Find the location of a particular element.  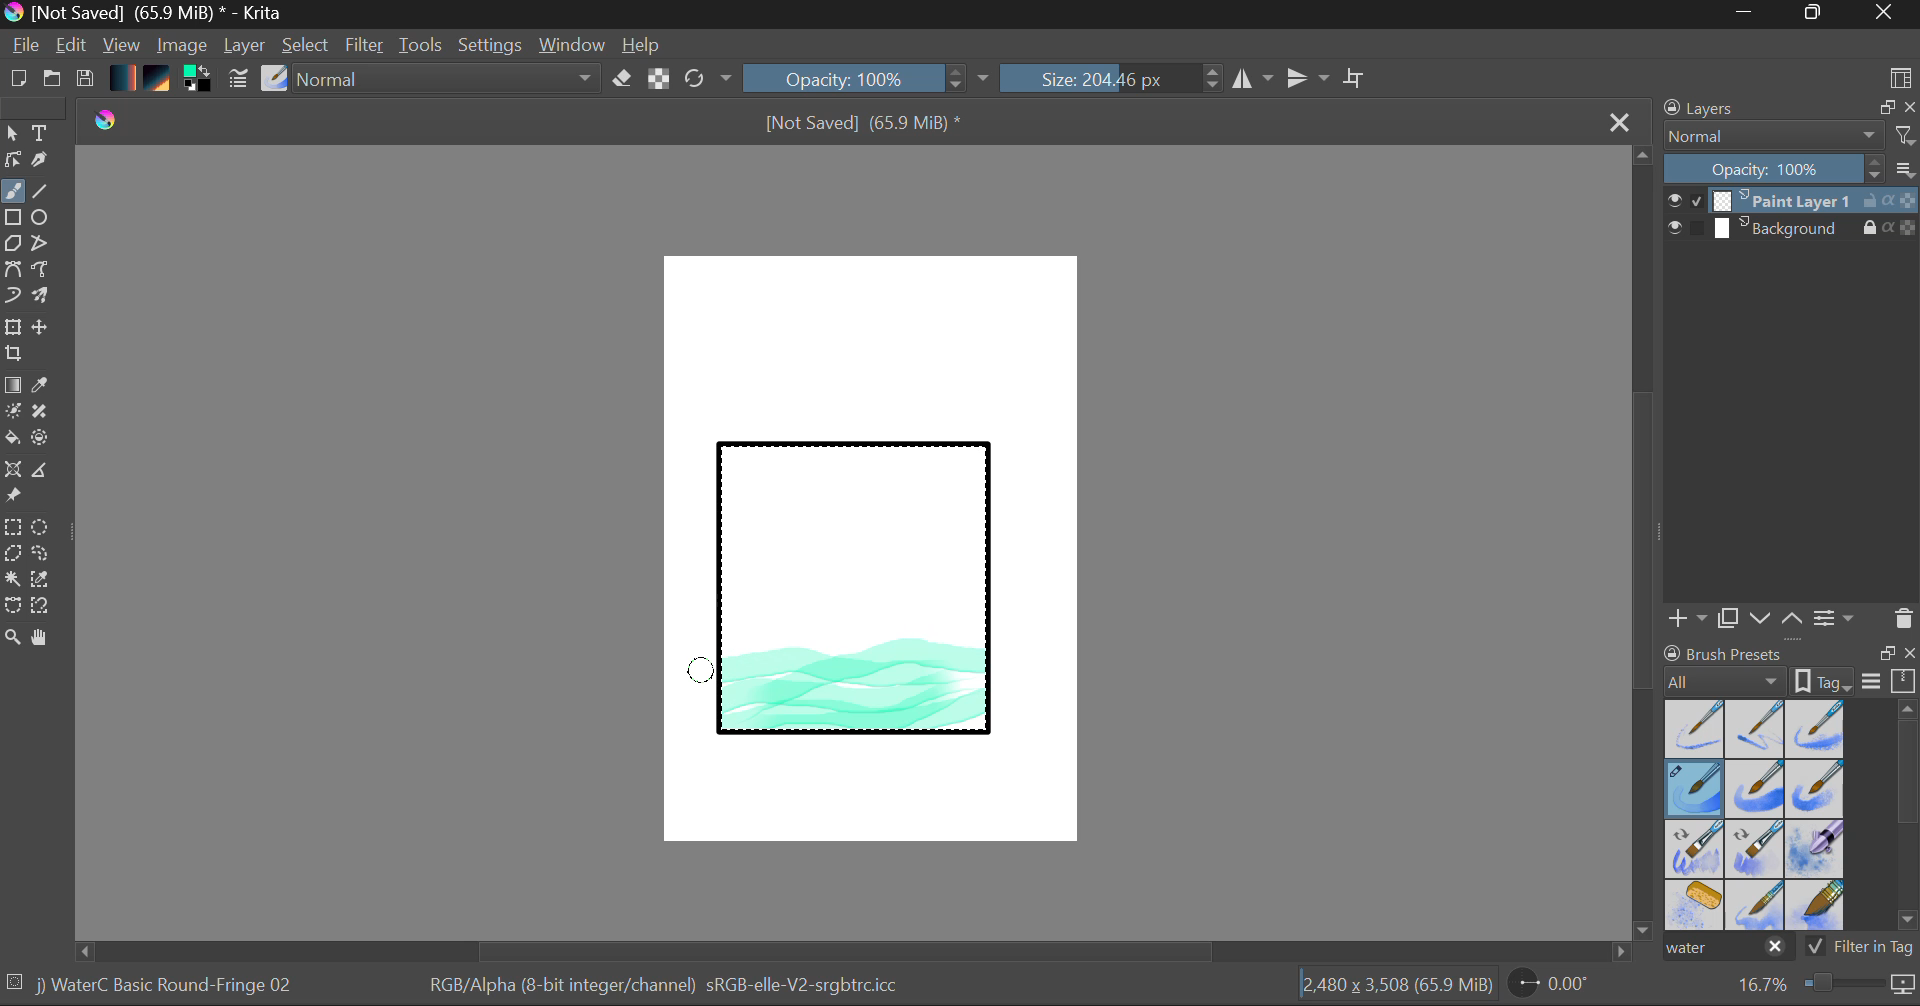

Save is located at coordinates (84, 80).